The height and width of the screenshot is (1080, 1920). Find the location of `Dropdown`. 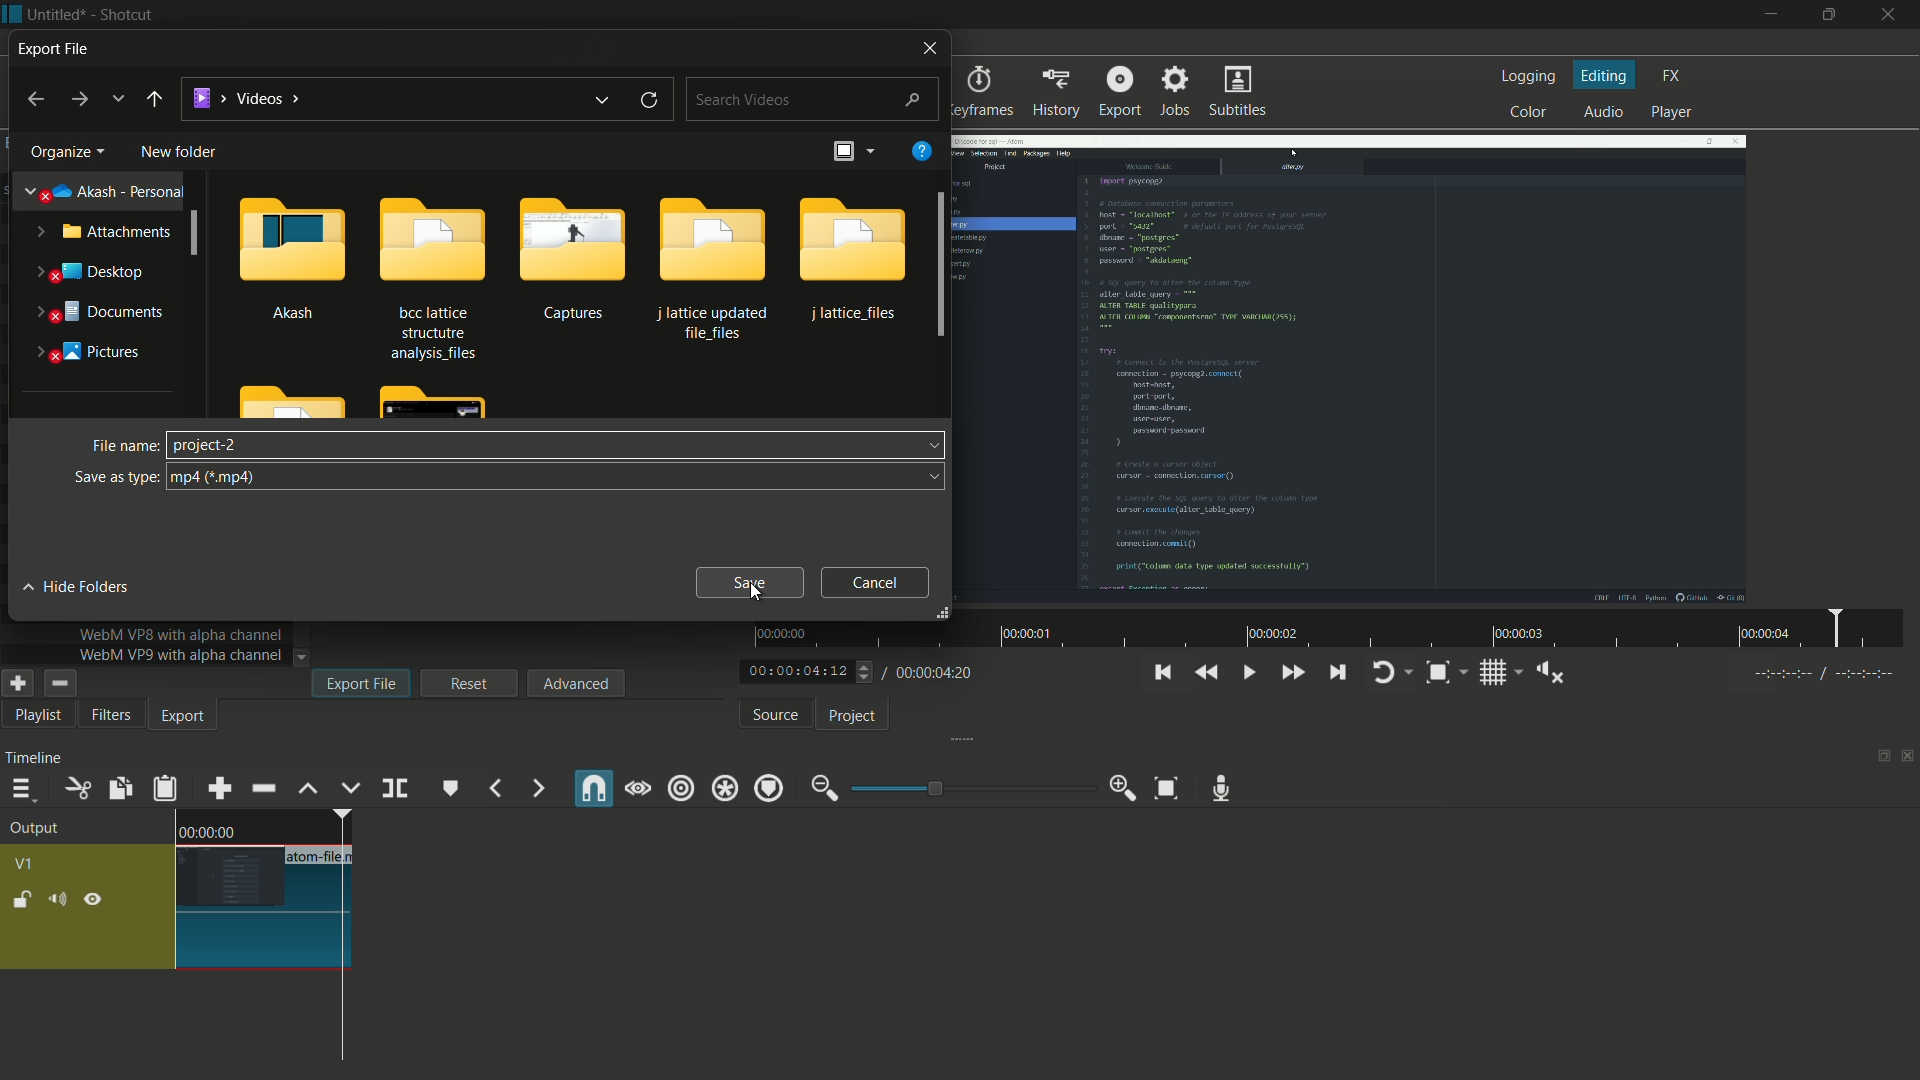

Dropdown is located at coordinates (934, 476).